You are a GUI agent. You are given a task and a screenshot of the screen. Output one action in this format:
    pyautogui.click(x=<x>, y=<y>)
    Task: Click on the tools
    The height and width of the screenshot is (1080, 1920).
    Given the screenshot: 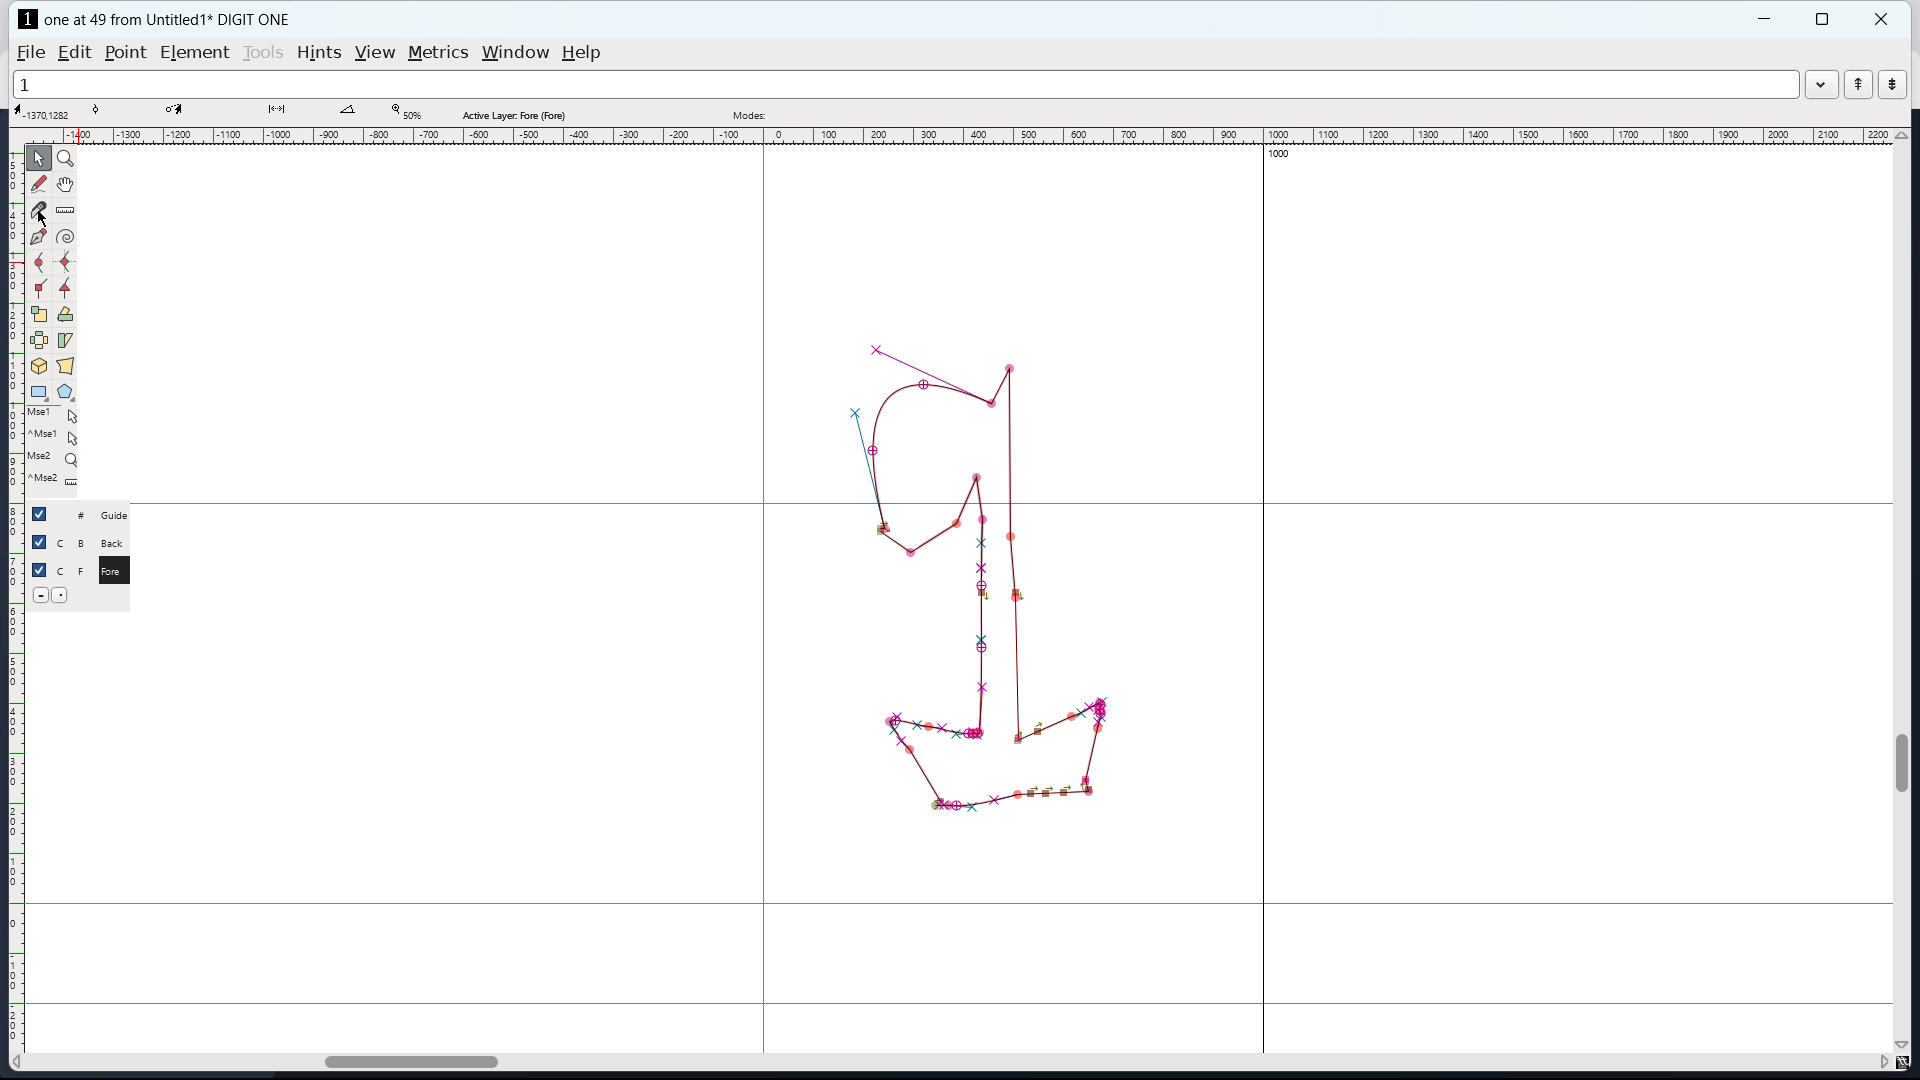 What is the action you would take?
    pyautogui.click(x=263, y=53)
    